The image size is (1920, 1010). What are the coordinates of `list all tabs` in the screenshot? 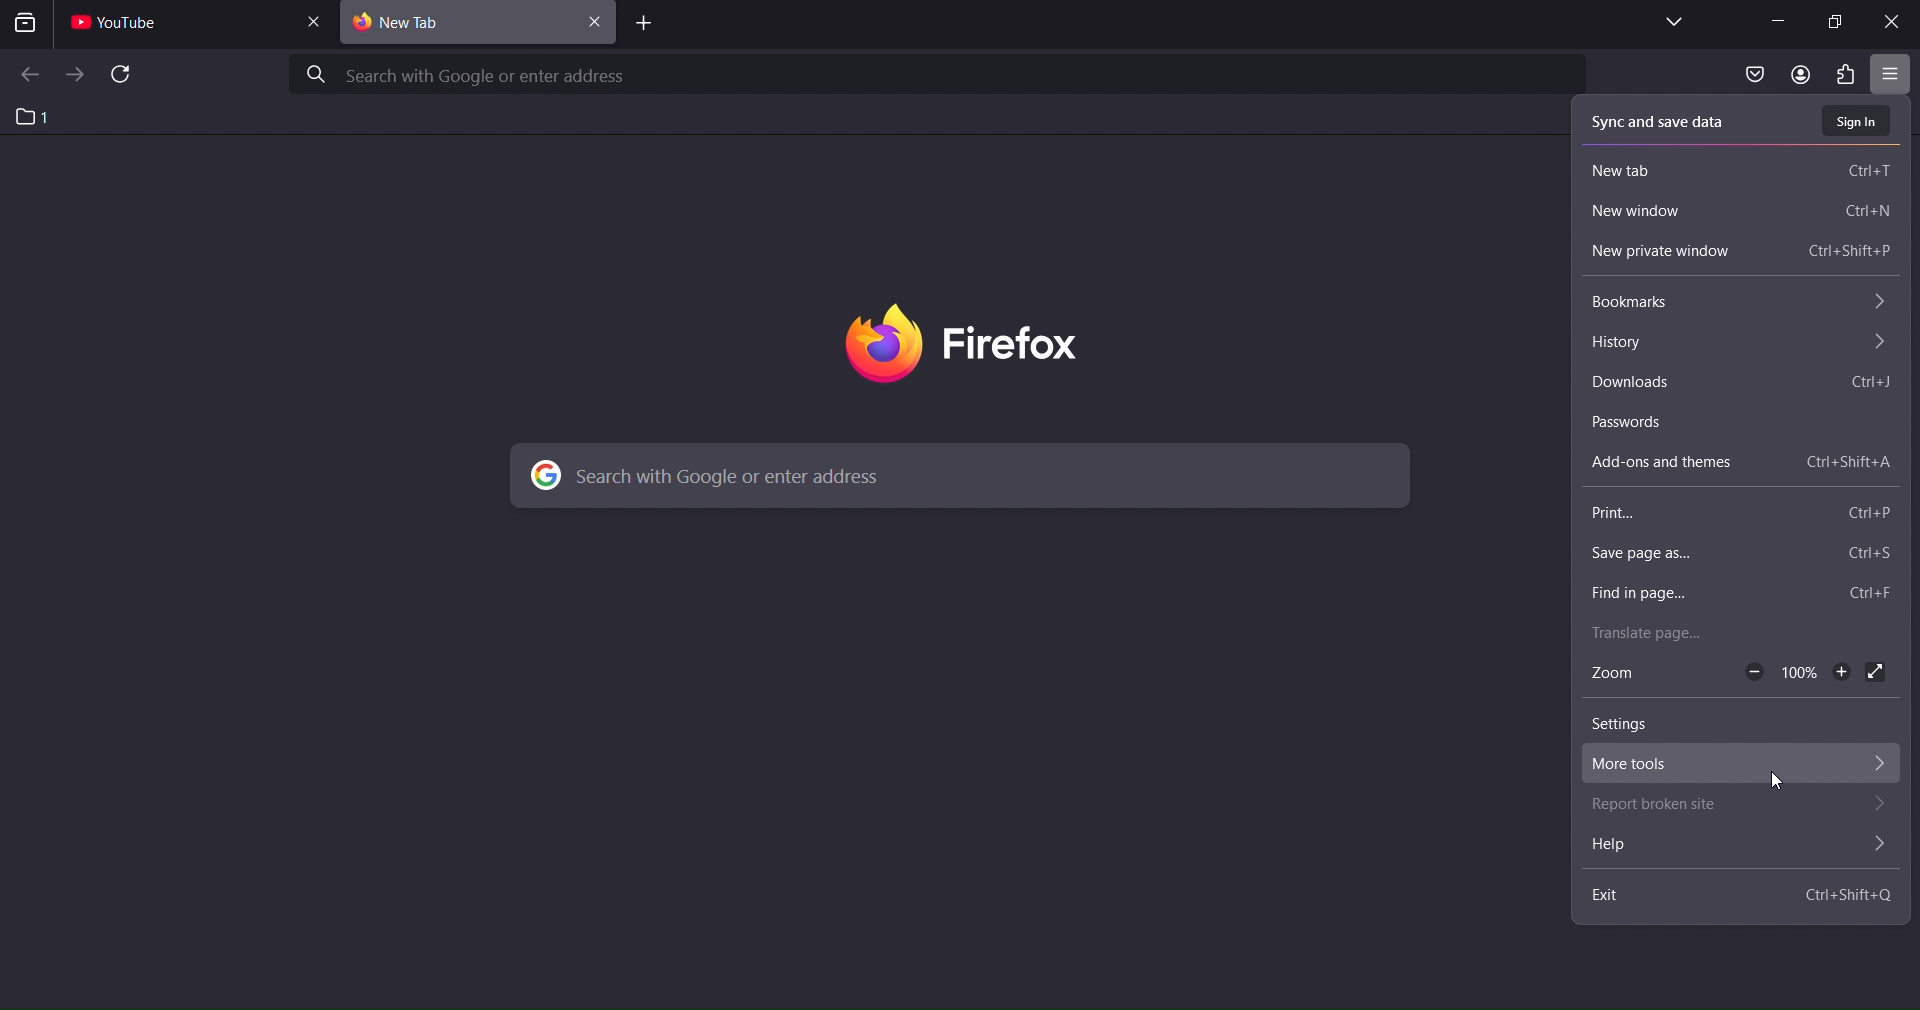 It's located at (1671, 22).